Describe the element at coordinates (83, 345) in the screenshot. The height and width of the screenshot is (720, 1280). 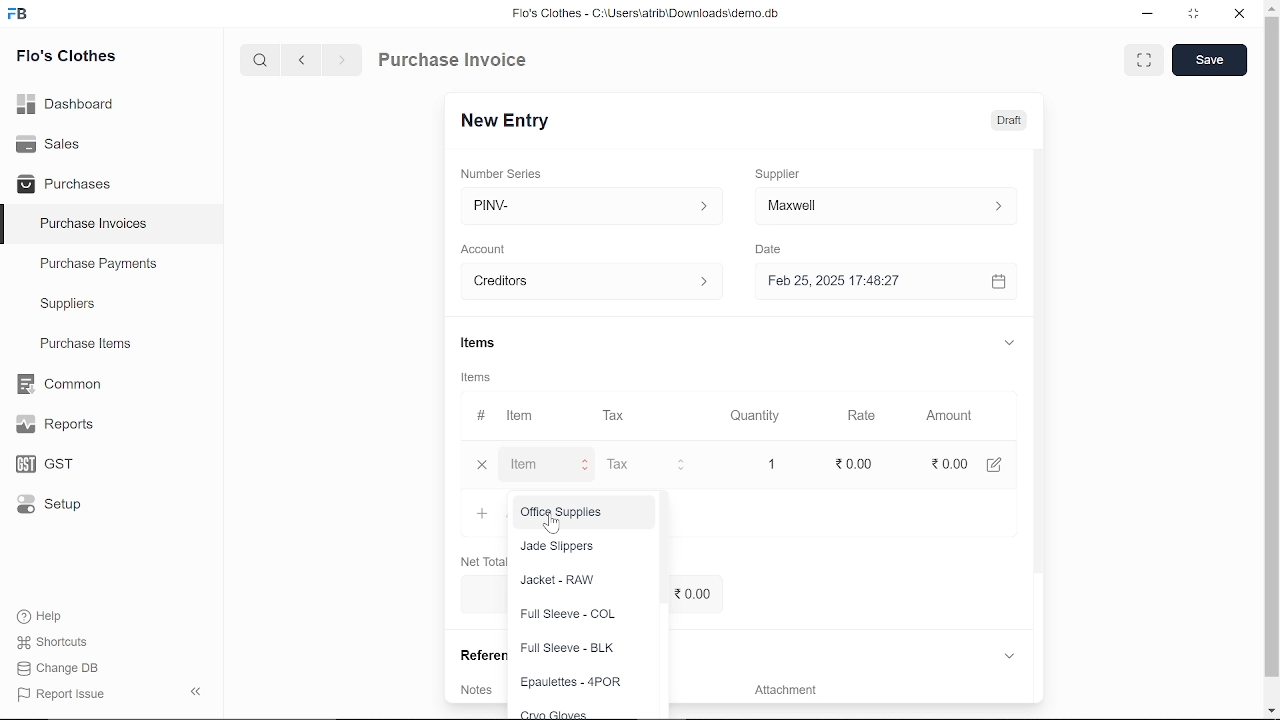
I see `Purchase ltems` at that location.